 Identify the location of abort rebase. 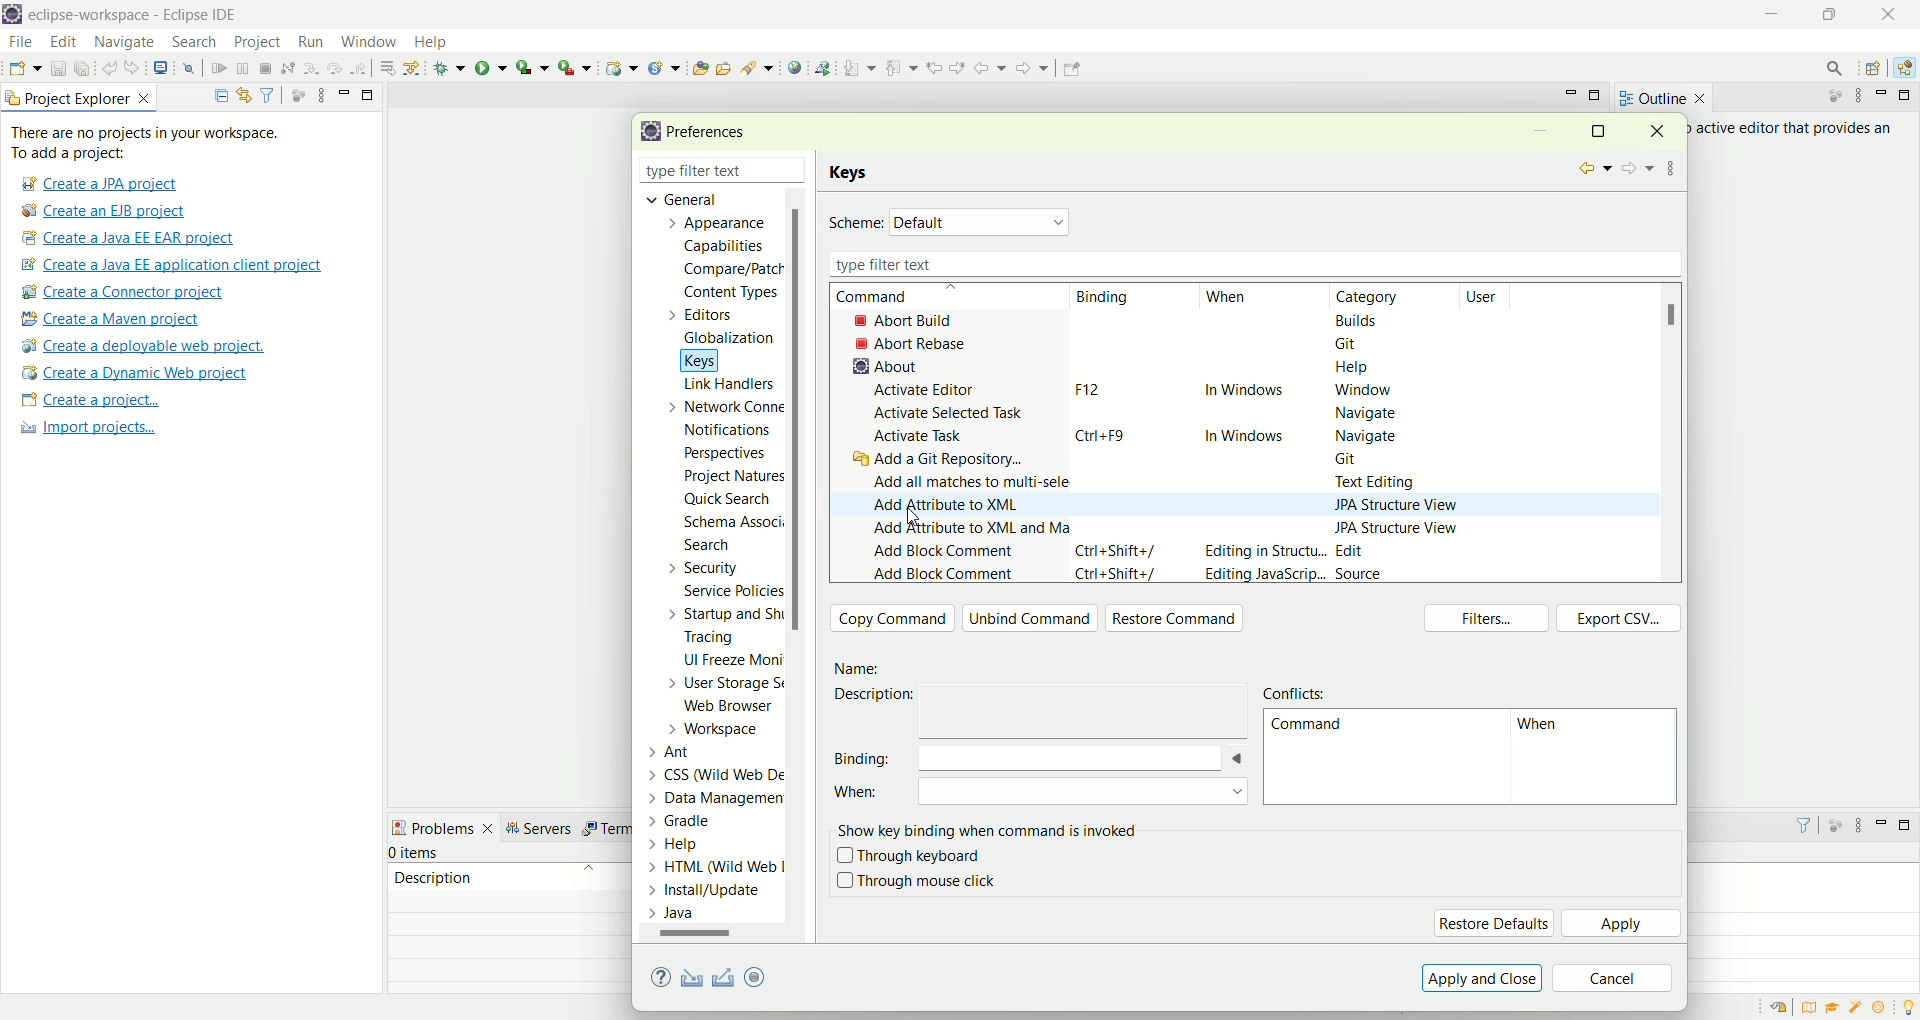
(916, 344).